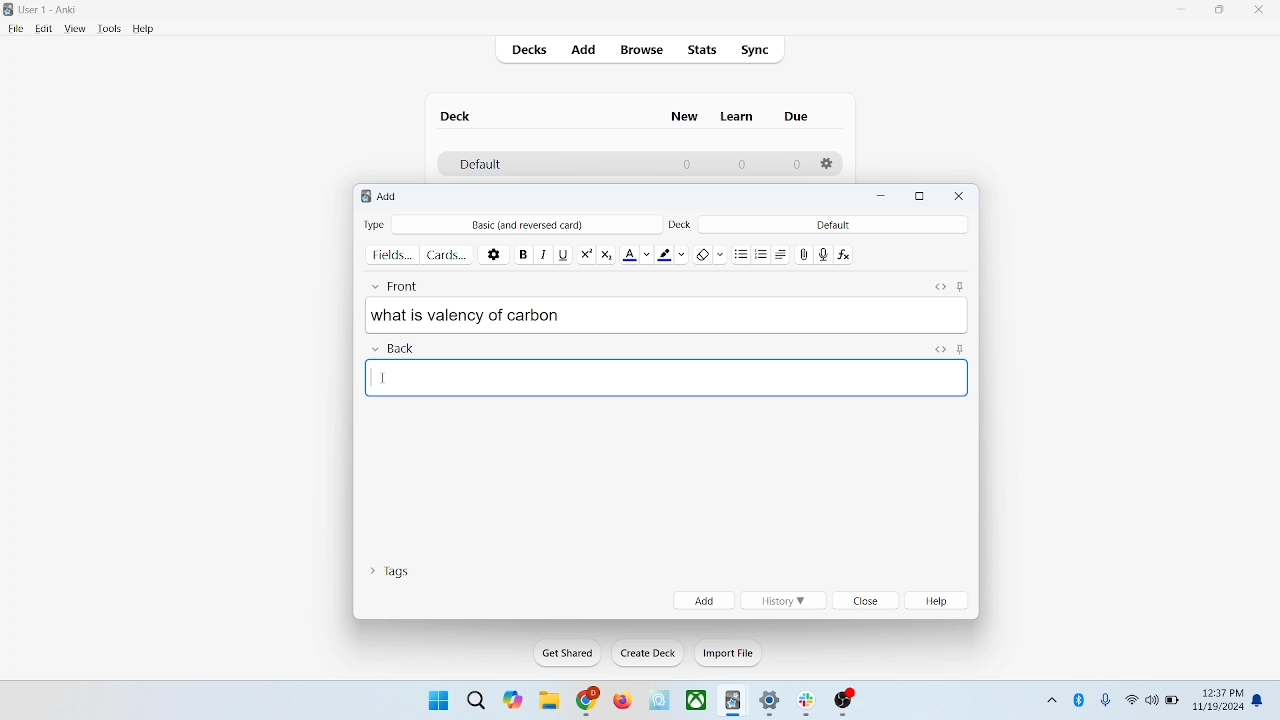 The height and width of the screenshot is (720, 1280). Describe the element at coordinates (734, 702) in the screenshot. I see `icon` at that location.